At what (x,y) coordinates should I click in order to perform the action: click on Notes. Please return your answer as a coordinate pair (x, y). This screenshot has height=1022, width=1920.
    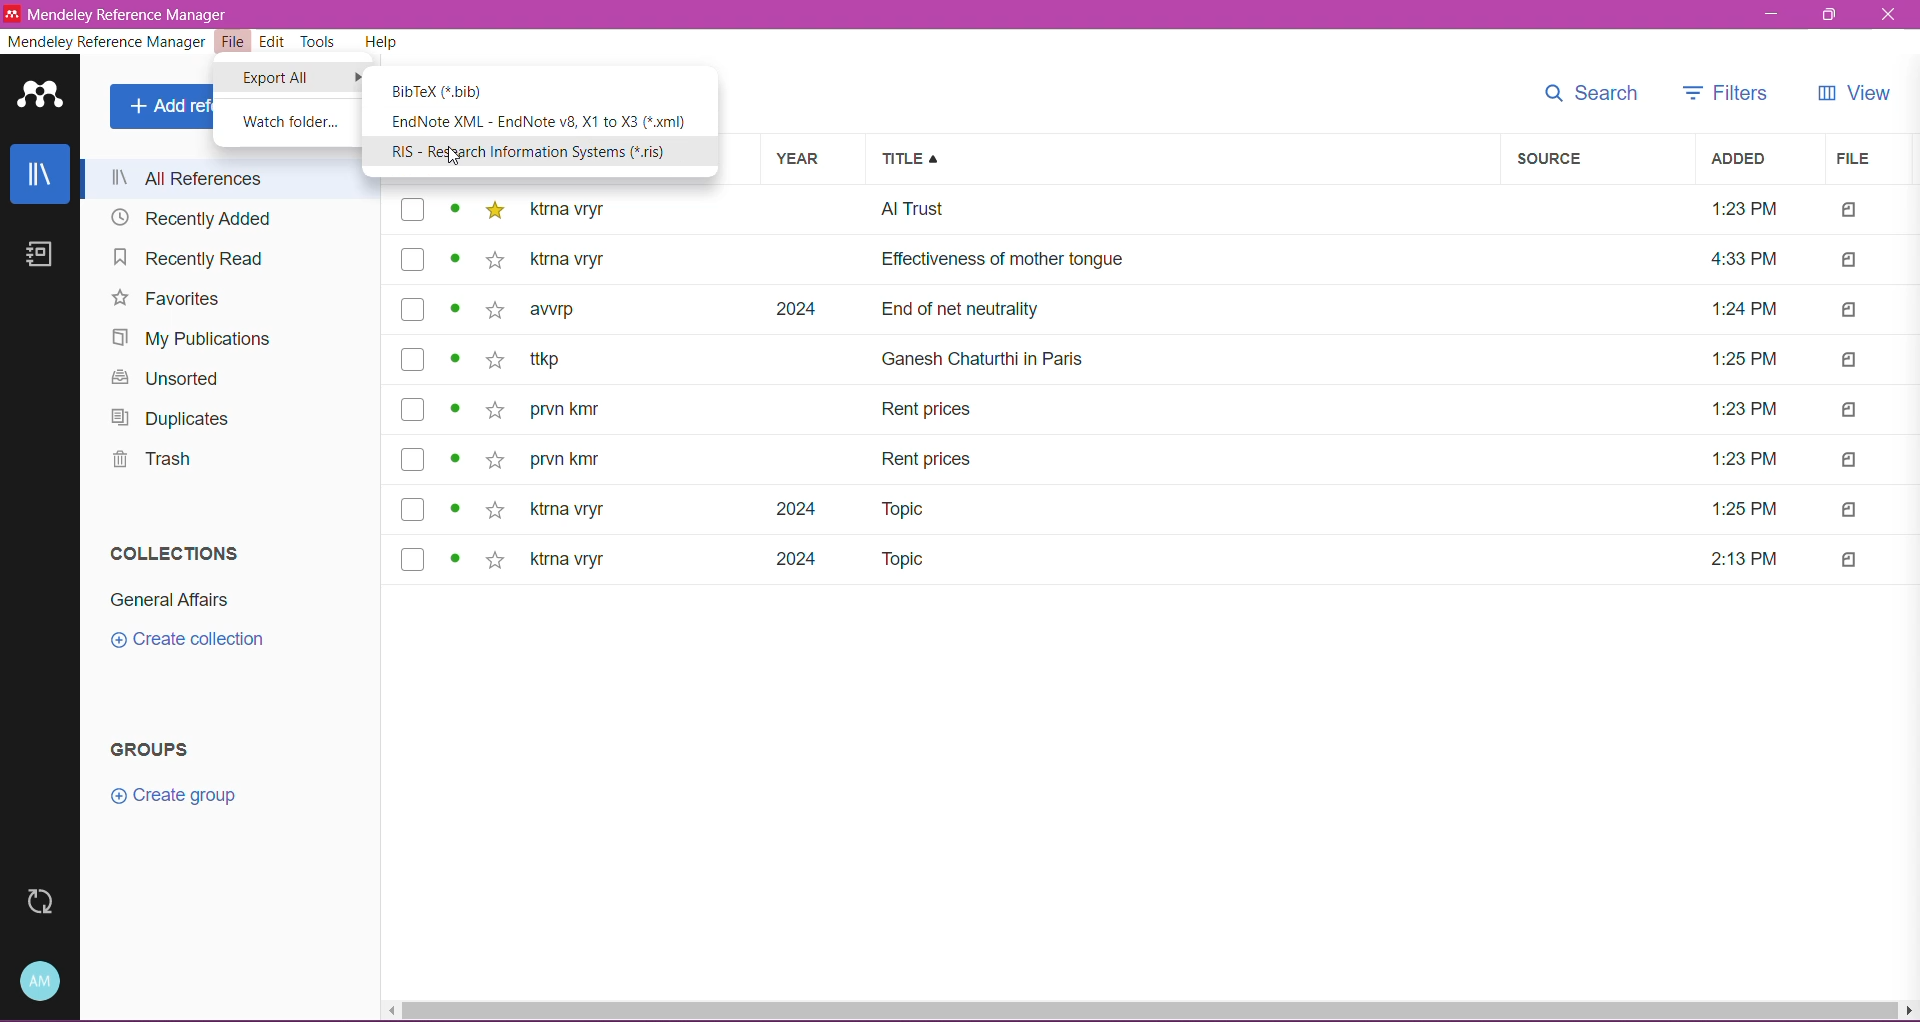
    Looking at the image, I should click on (44, 258).